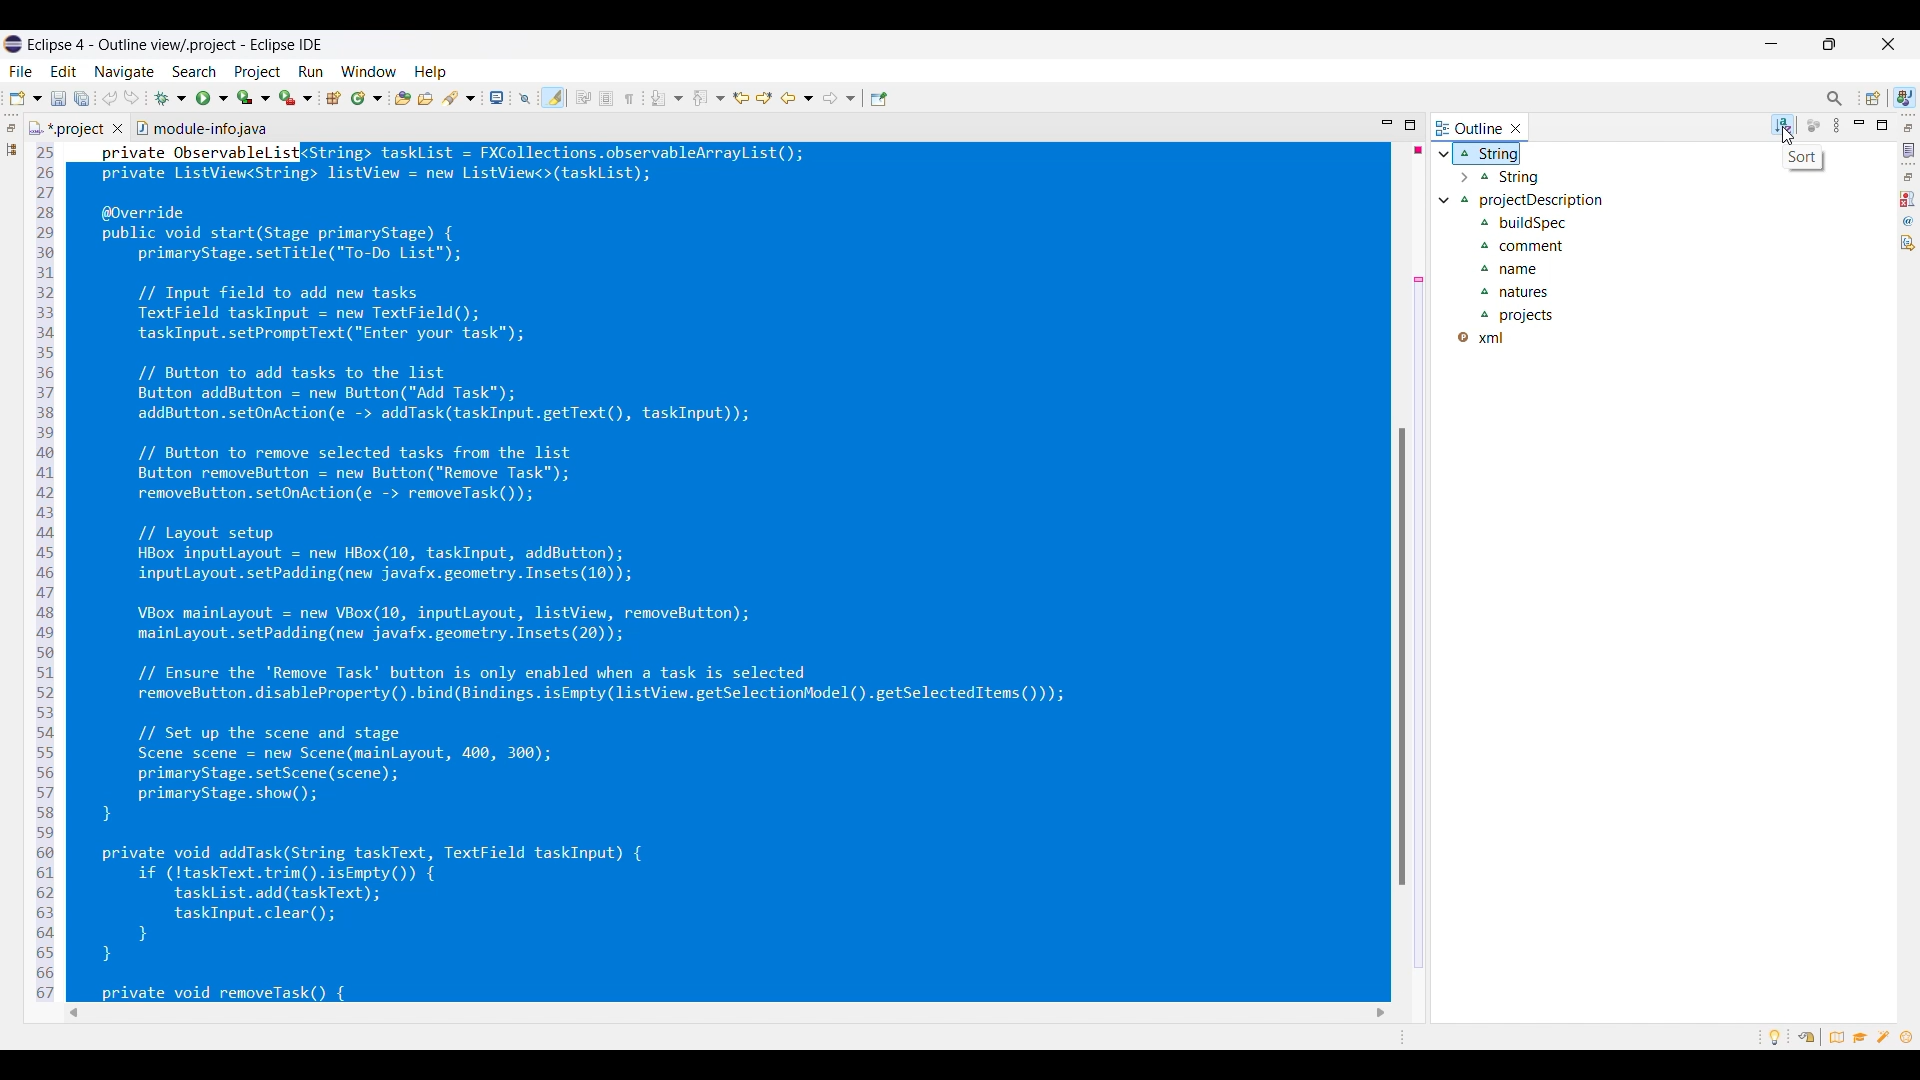  I want to click on Access commands and other items , so click(1835, 99).